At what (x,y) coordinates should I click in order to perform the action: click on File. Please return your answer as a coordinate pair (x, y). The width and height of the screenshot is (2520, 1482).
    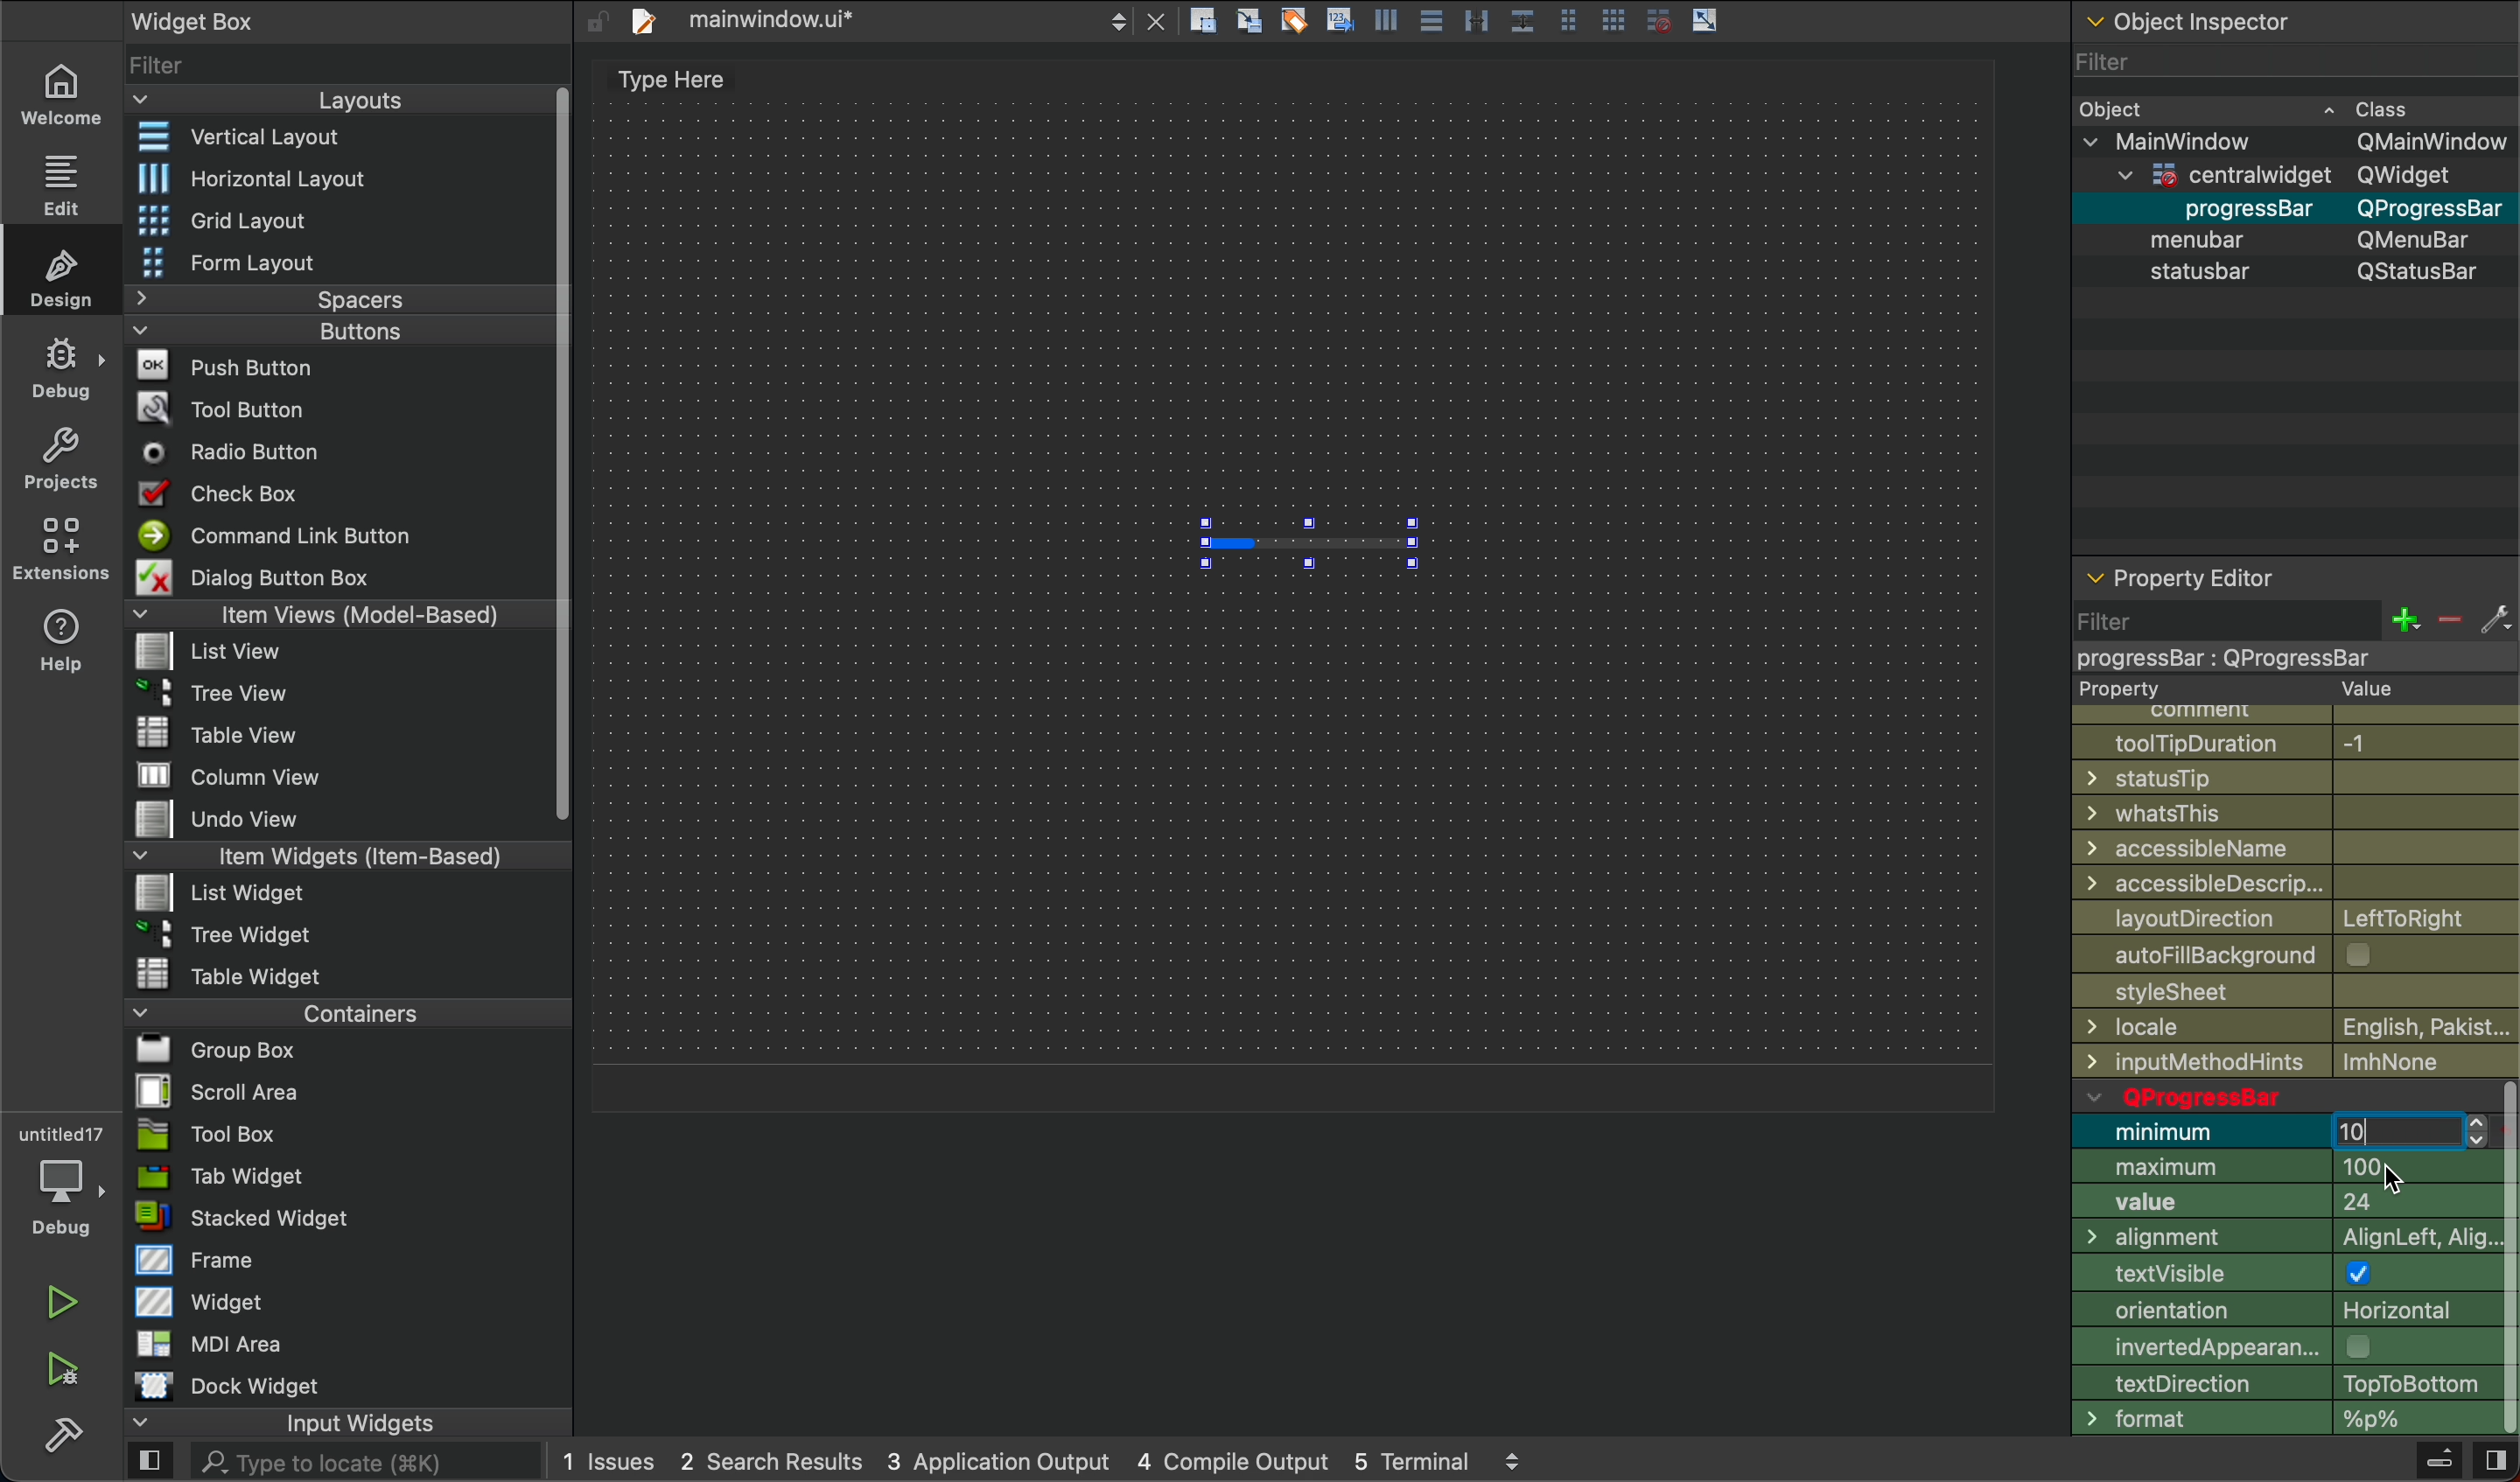
    Looking at the image, I should click on (205, 1050).